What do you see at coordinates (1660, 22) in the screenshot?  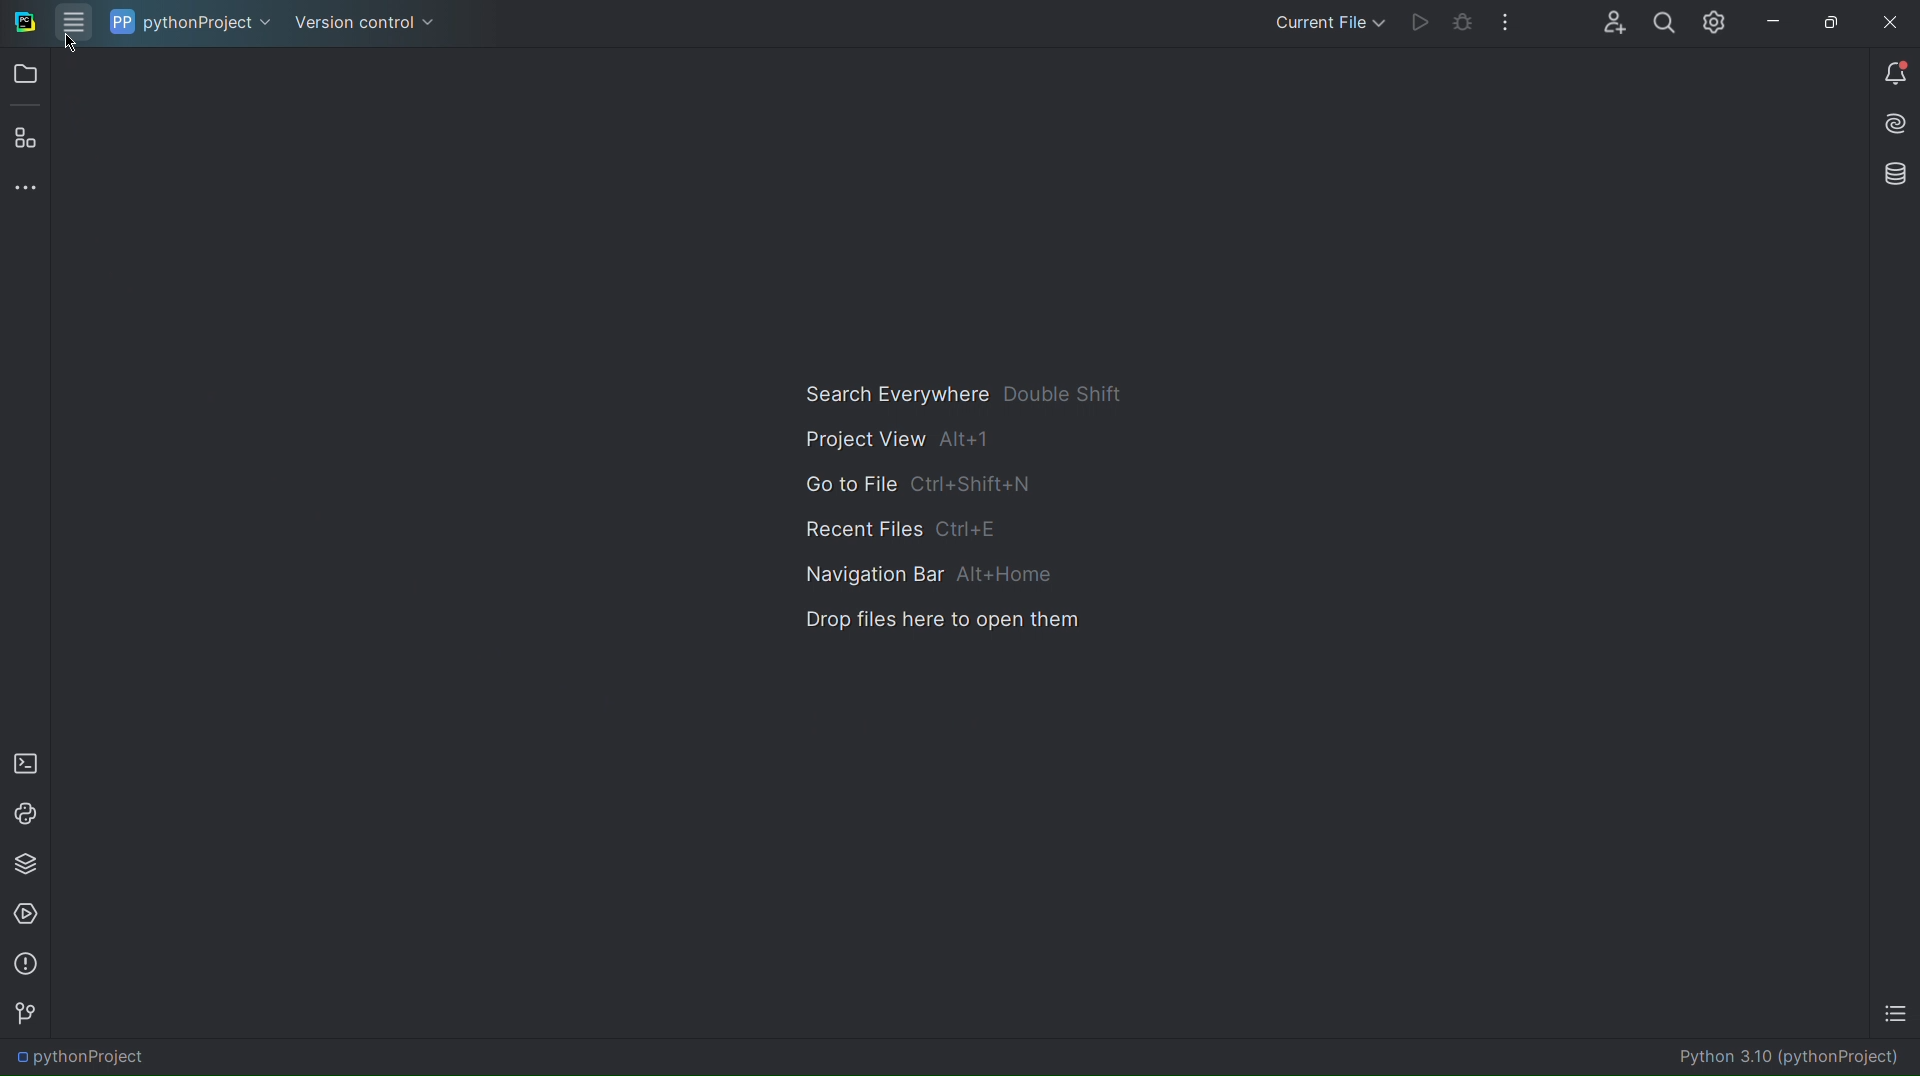 I see `Search` at bounding box center [1660, 22].